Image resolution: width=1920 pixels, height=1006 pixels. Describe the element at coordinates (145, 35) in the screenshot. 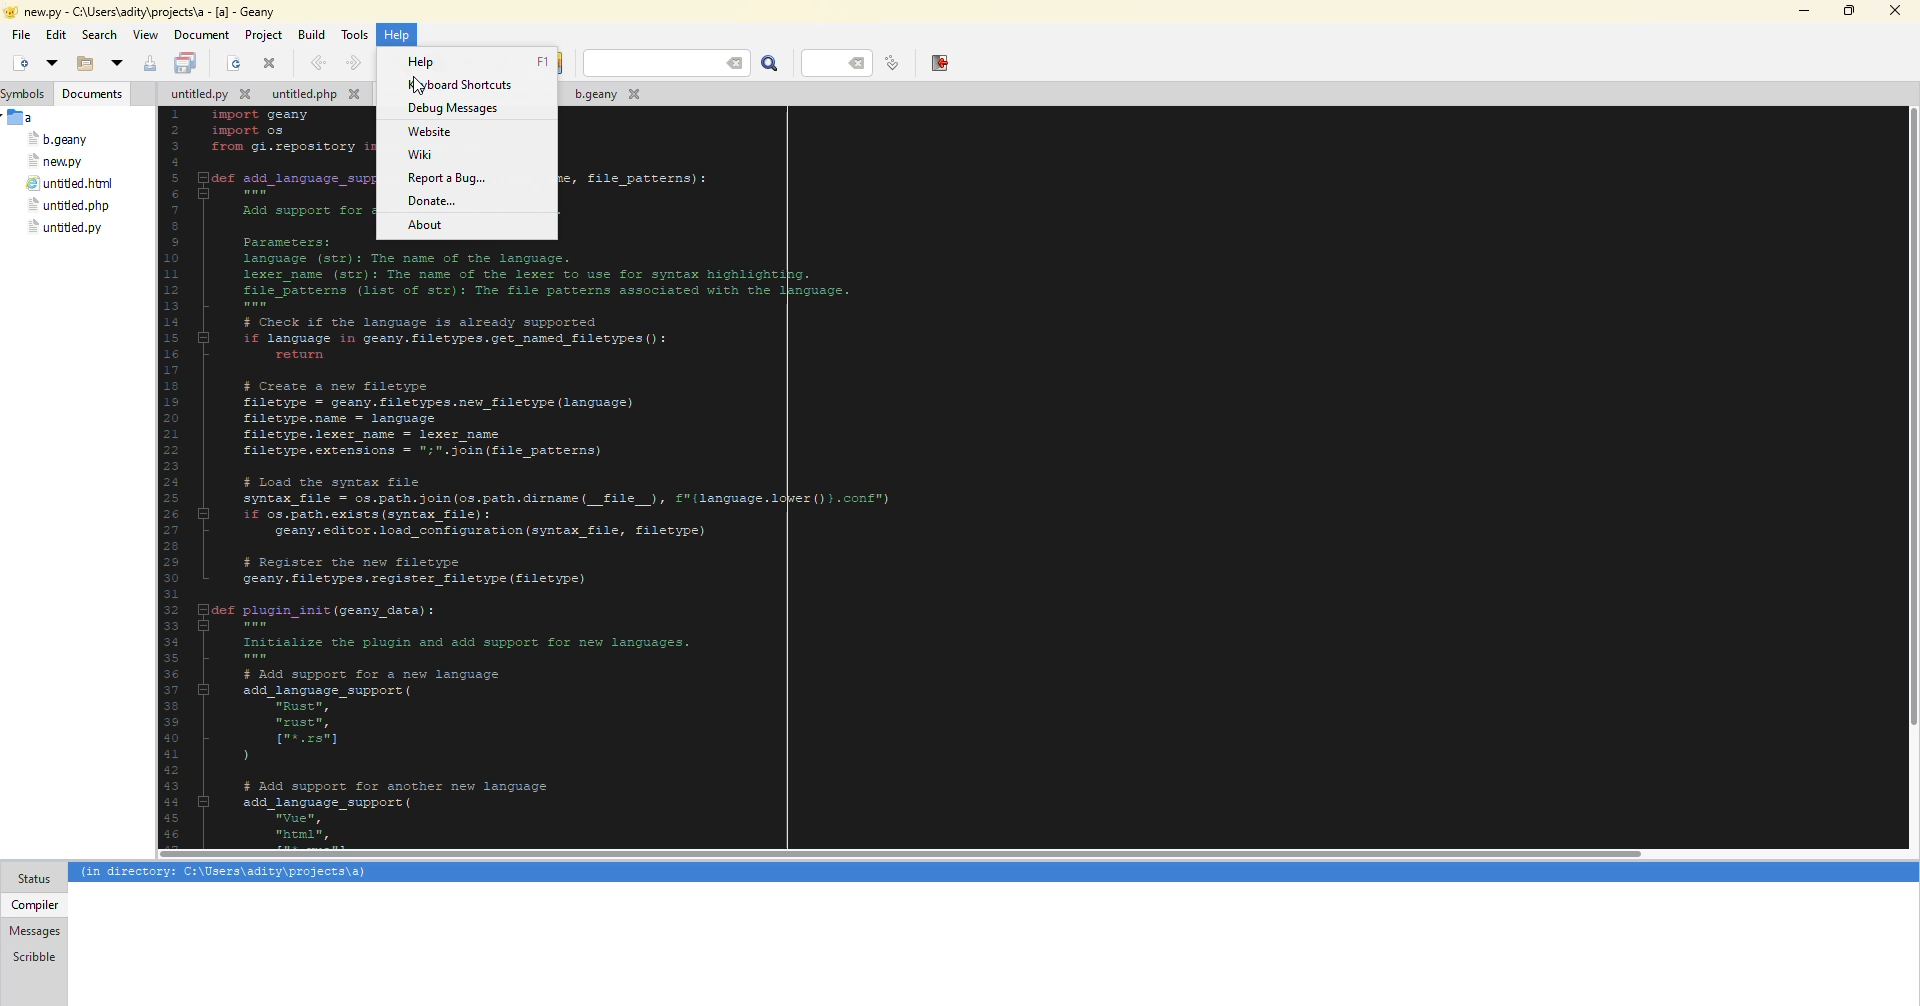

I see `view` at that location.